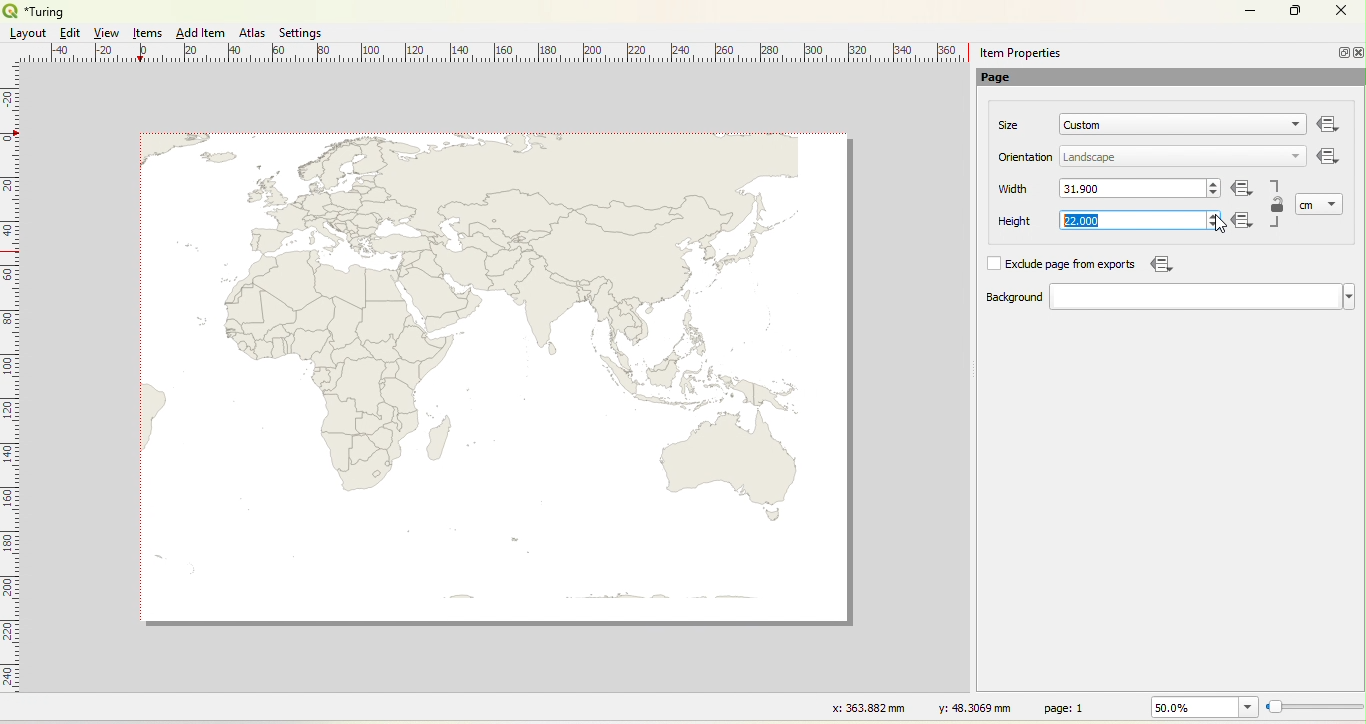  Describe the element at coordinates (1250, 9) in the screenshot. I see `Minimize` at that location.